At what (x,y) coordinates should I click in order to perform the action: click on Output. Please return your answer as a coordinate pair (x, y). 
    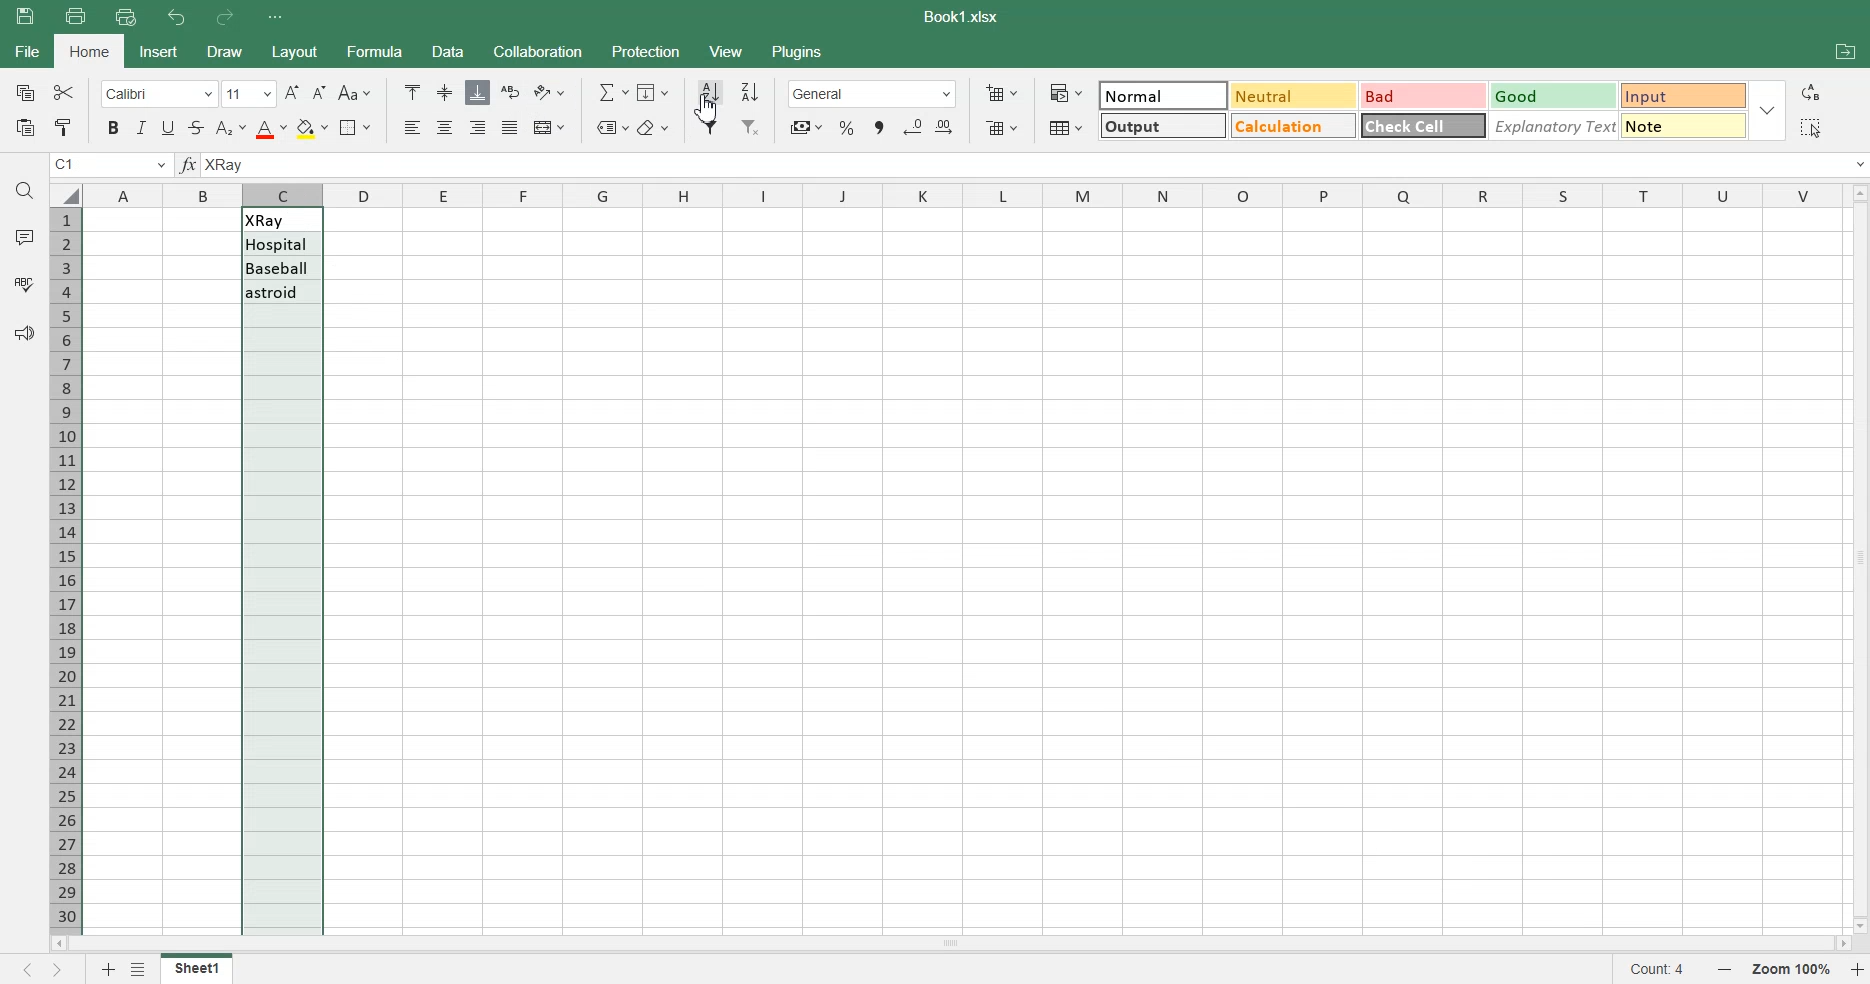
    Looking at the image, I should click on (1160, 124).